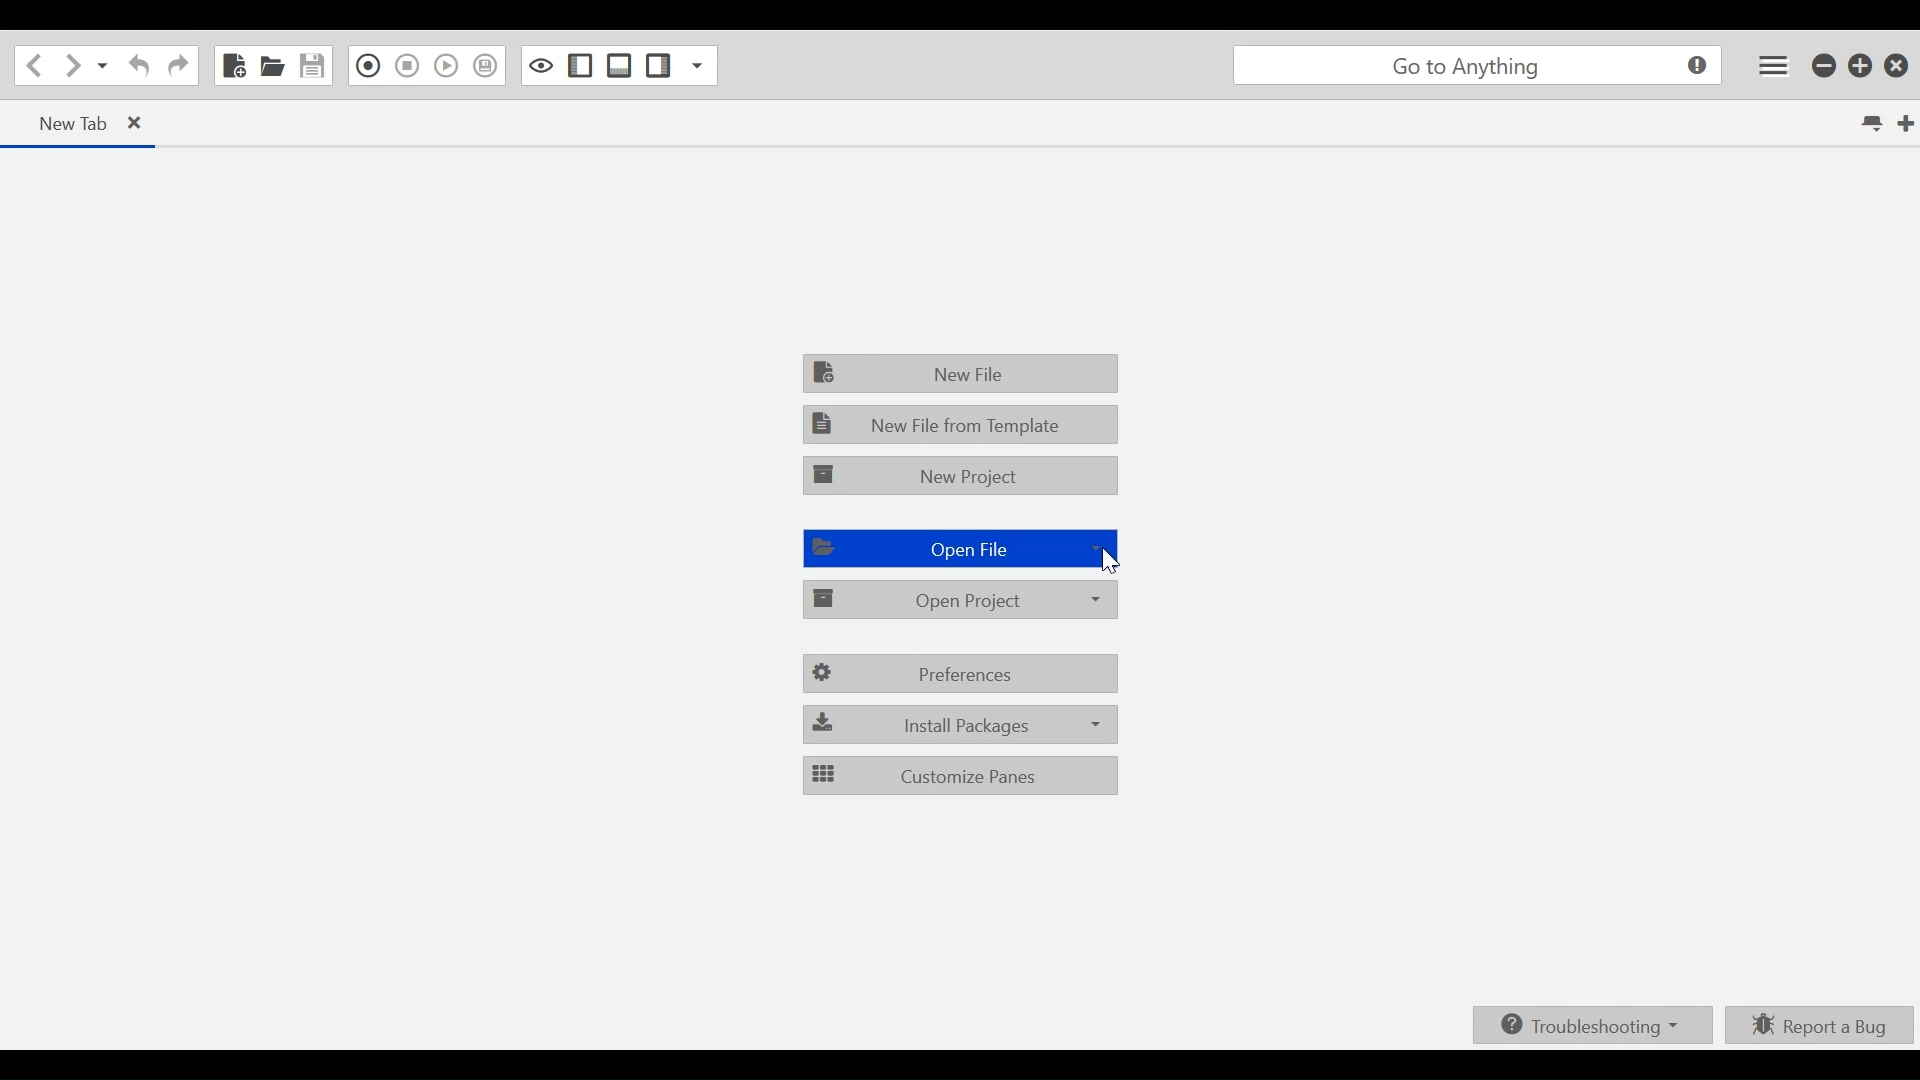  Describe the element at coordinates (959, 674) in the screenshot. I see `Preferences` at that location.